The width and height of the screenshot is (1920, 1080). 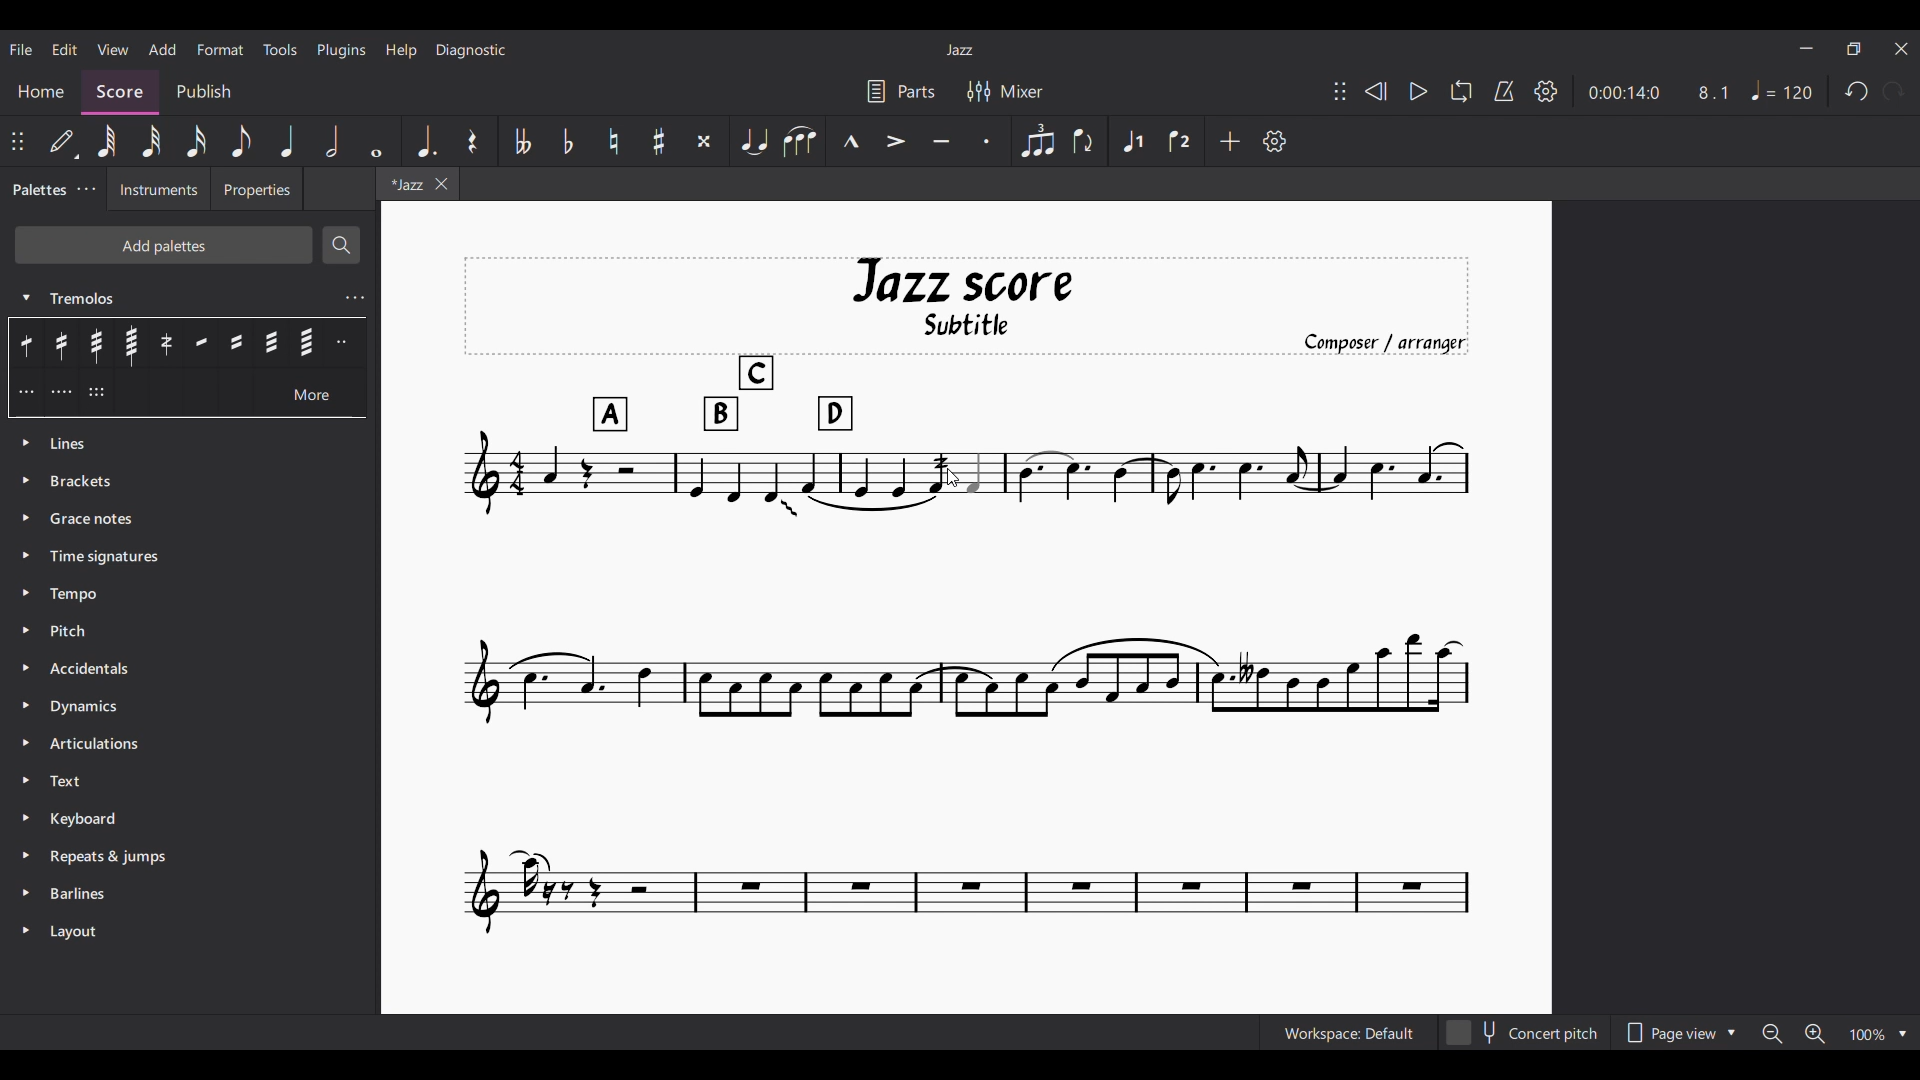 I want to click on Workspace: Default, so click(x=1349, y=1033).